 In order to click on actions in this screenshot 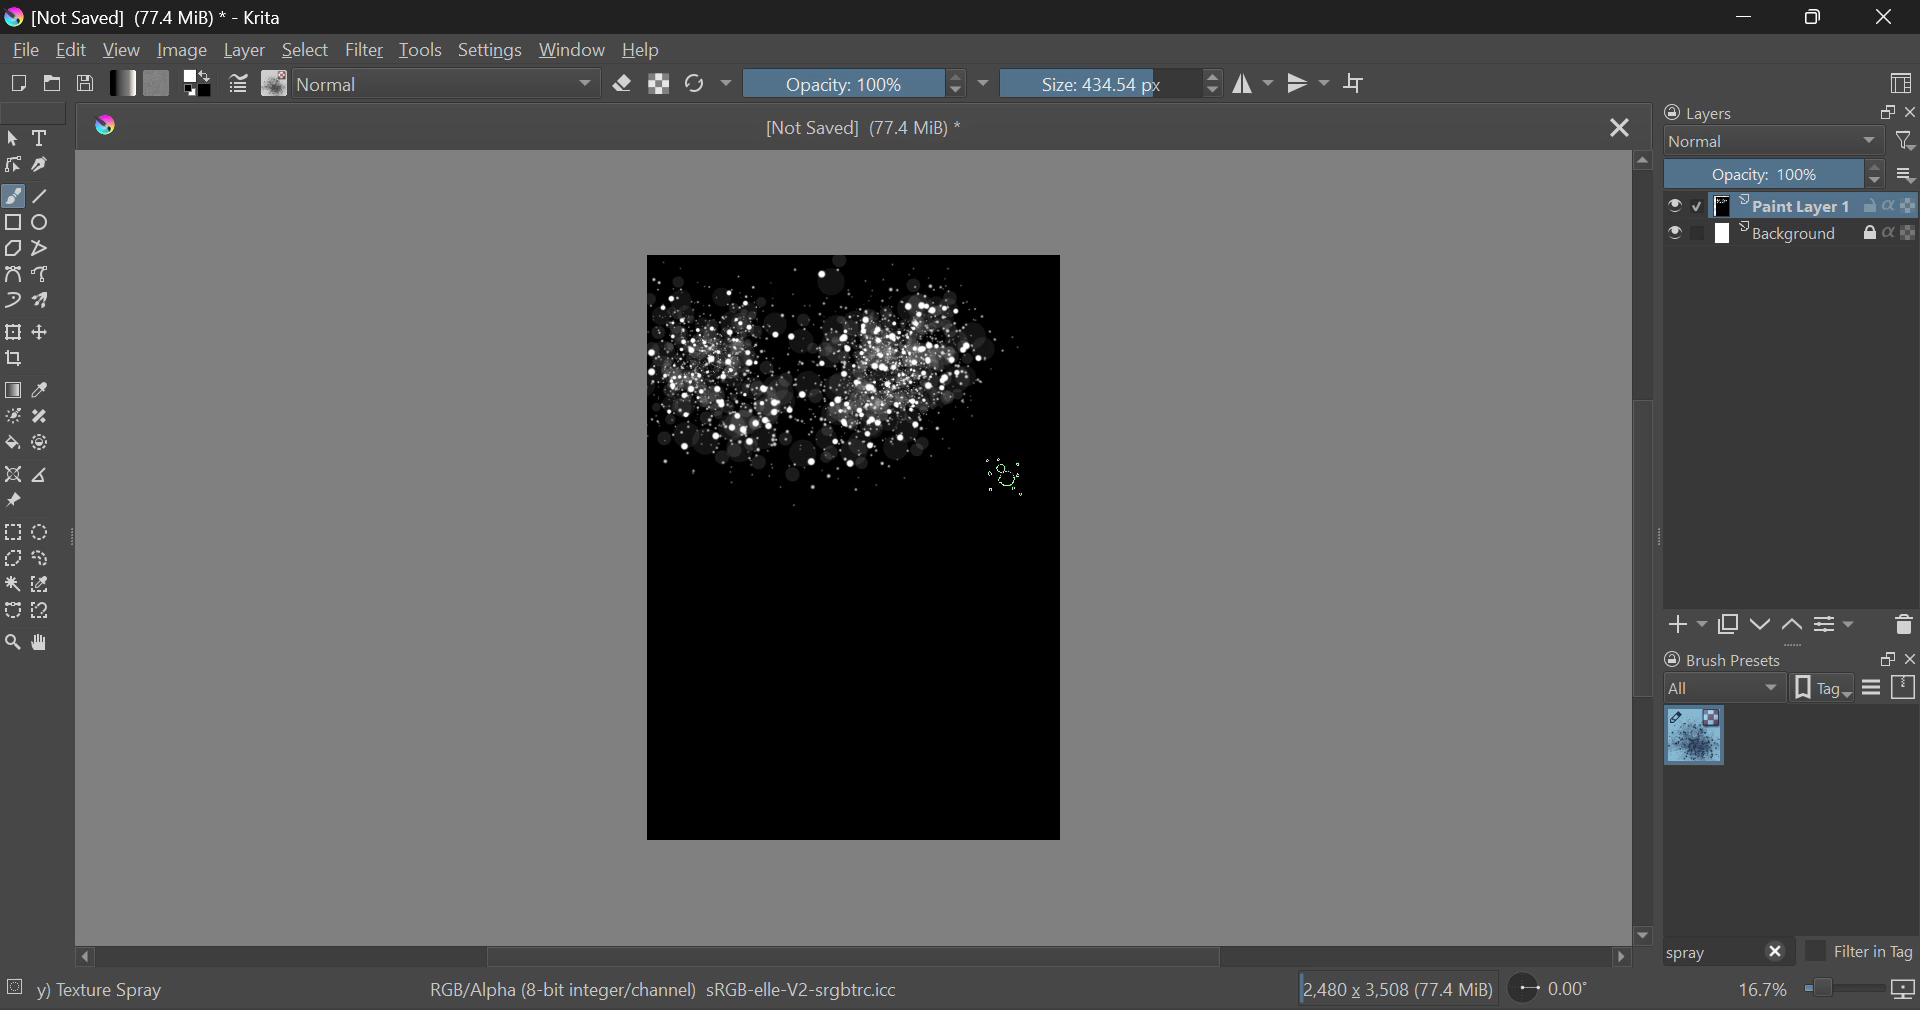, I will do `click(1890, 206)`.